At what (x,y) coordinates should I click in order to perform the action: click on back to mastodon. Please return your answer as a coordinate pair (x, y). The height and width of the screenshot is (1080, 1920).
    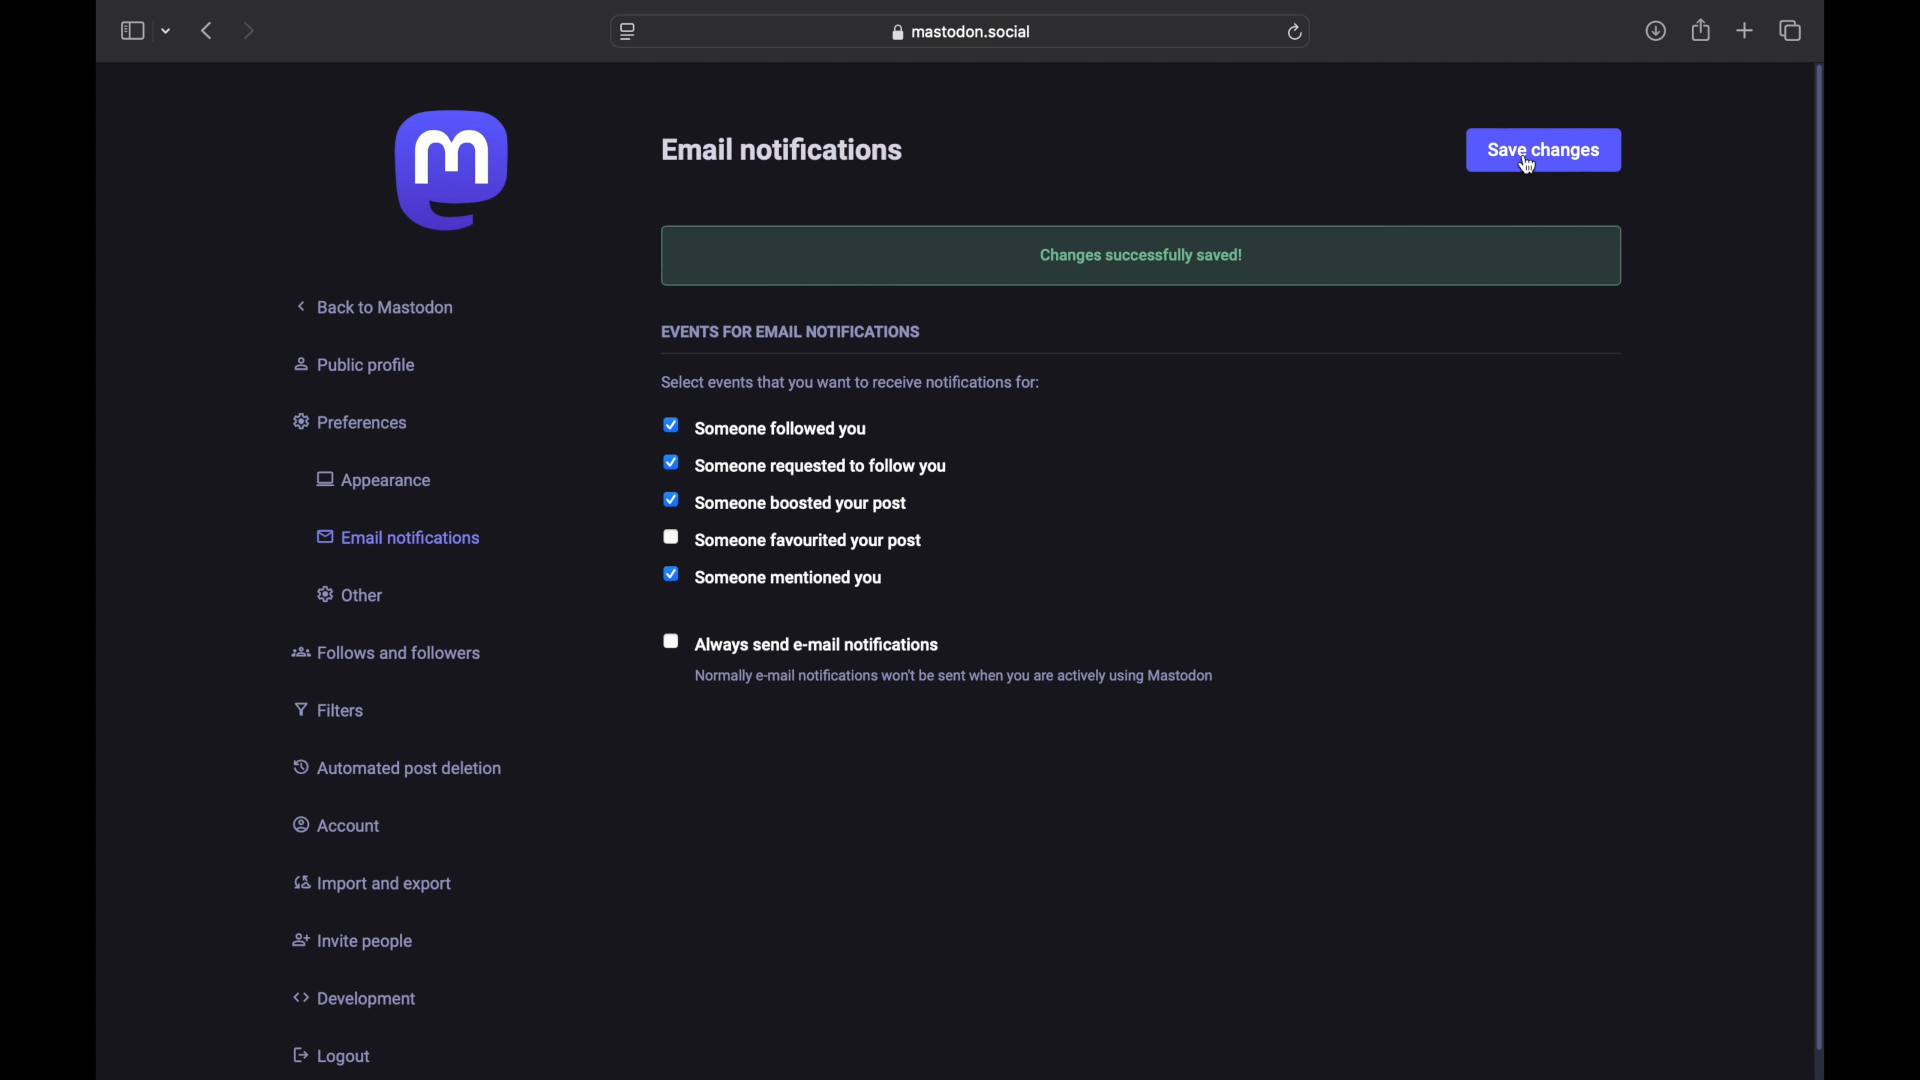
    Looking at the image, I should click on (377, 306).